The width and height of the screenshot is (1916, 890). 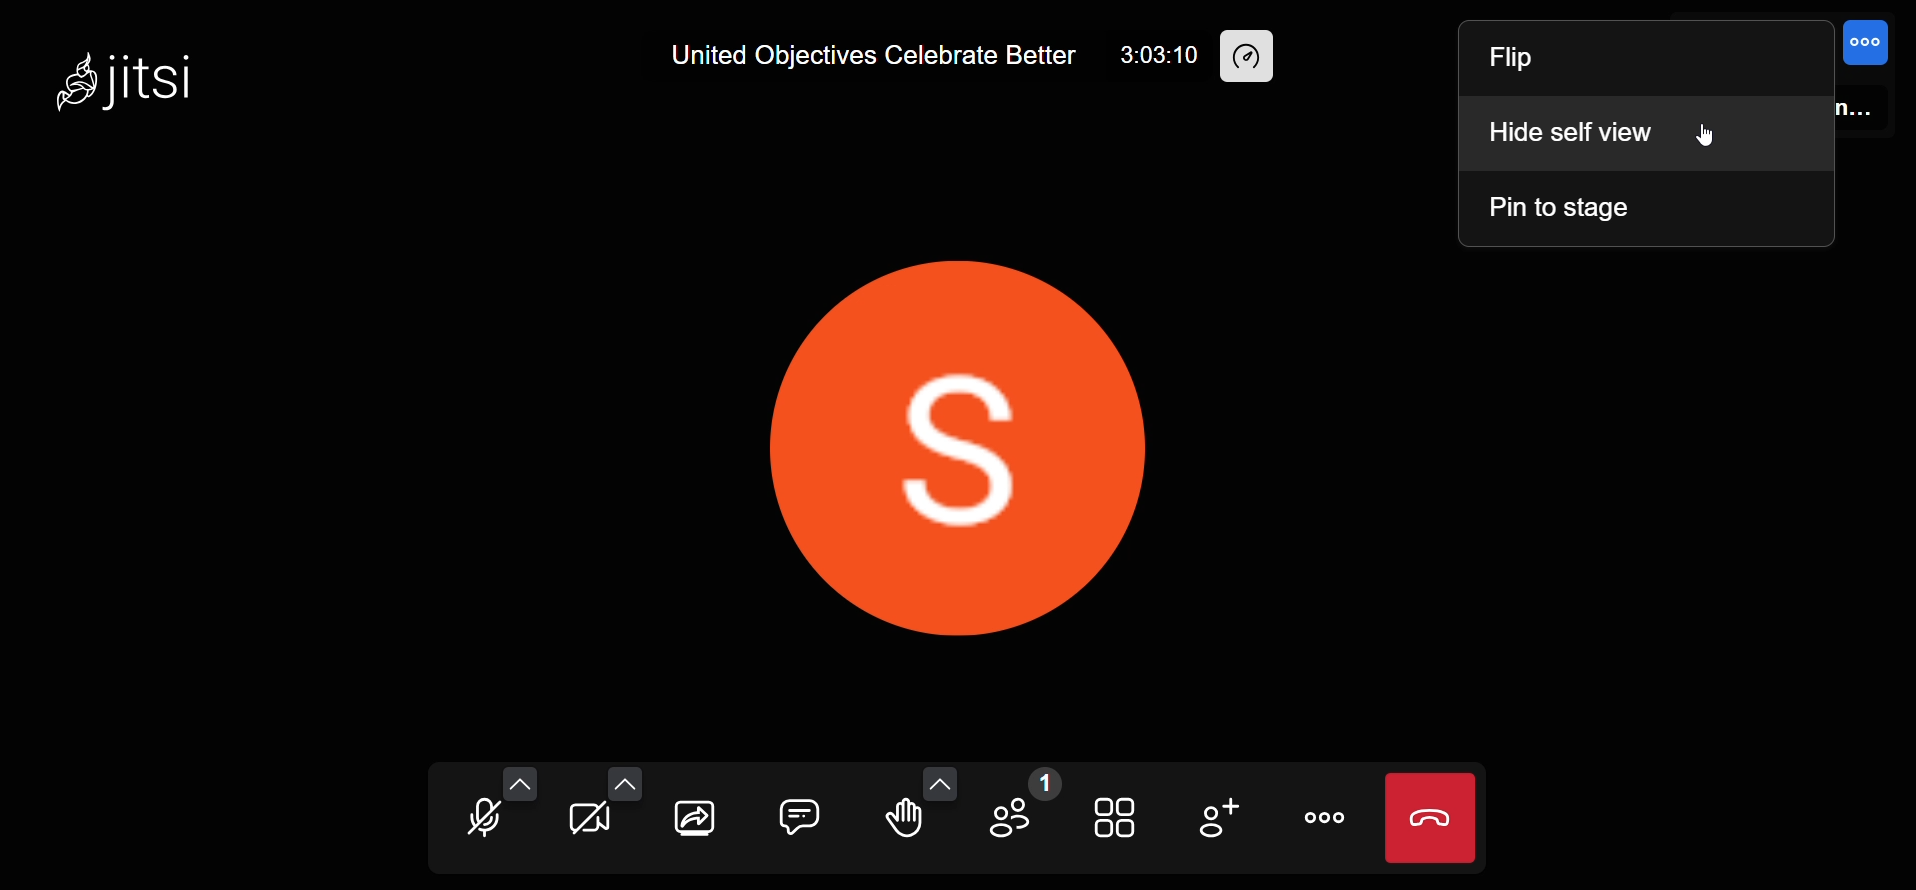 What do you see at coordinates (1114, 816) in the screenshot?
I see `tile view` at bounding box center [1114, 816].